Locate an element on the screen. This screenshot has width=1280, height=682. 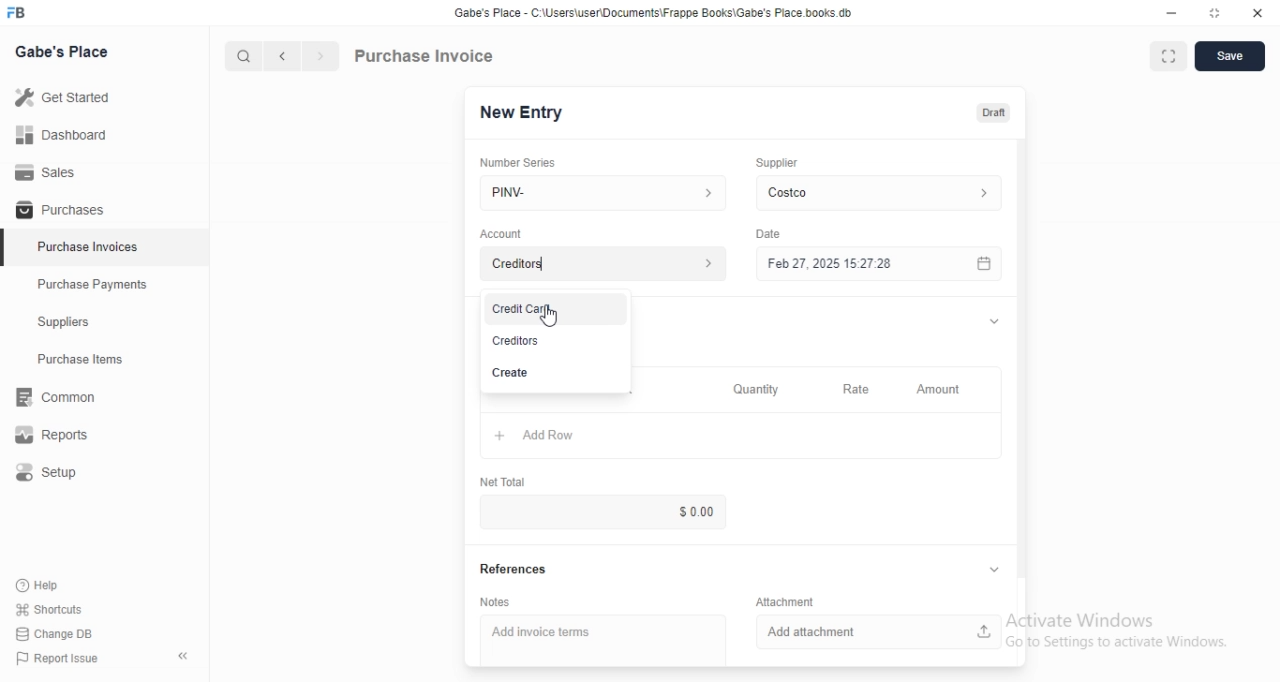
Add Row is located at coordinates (741, 435).